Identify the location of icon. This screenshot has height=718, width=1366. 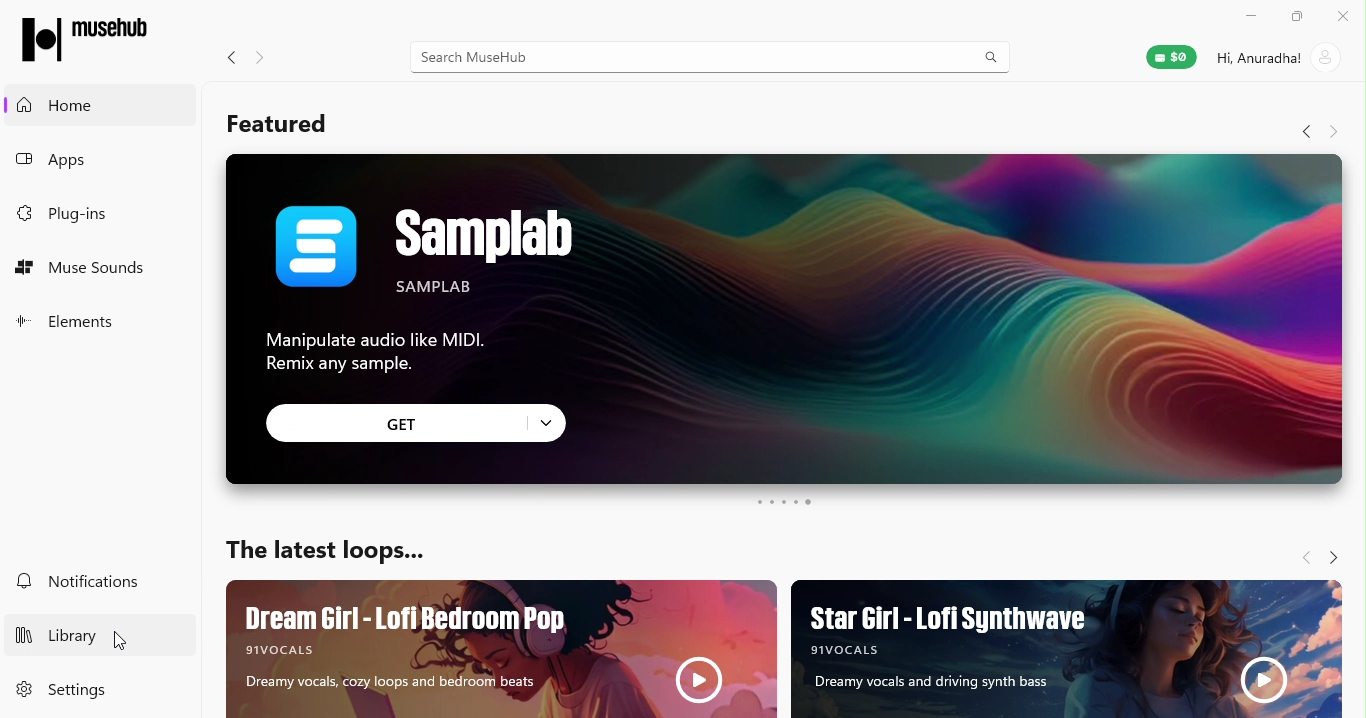
(87, 35).